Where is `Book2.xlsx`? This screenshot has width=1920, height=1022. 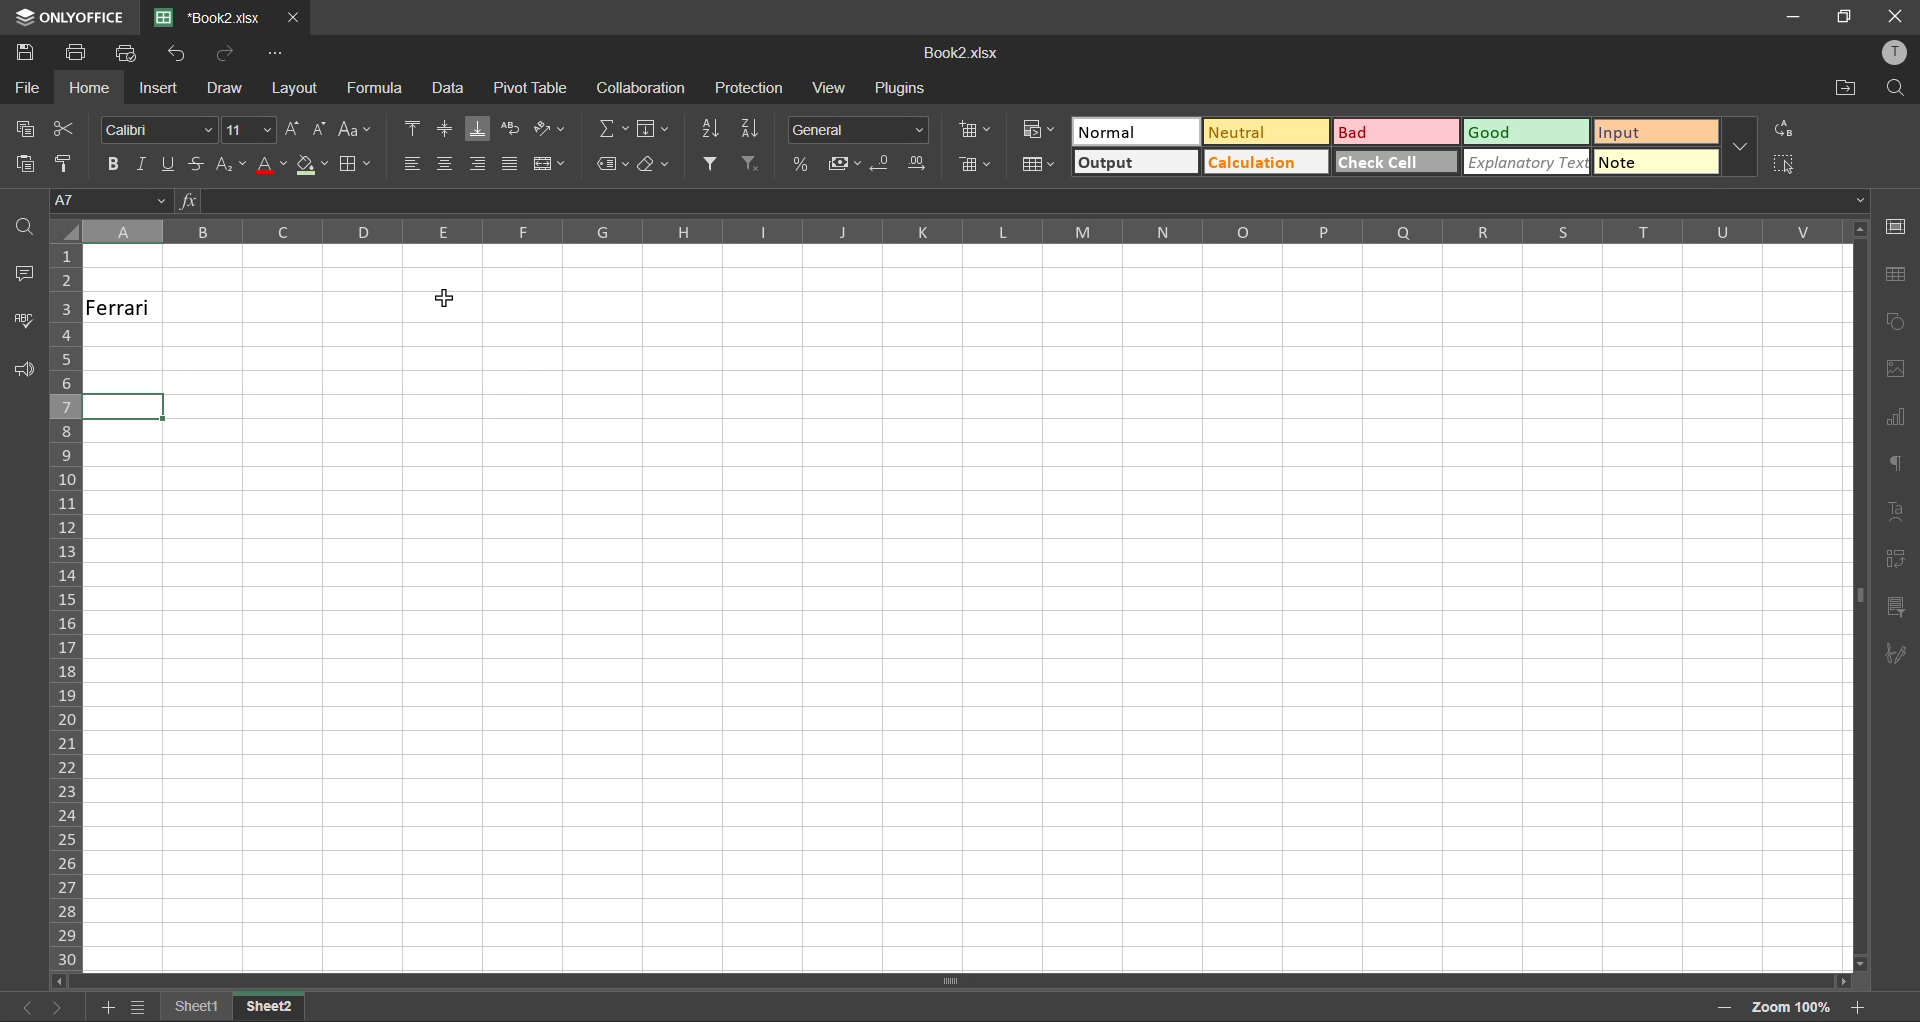
Book2.xlsx is located at coordinates (210, 18).